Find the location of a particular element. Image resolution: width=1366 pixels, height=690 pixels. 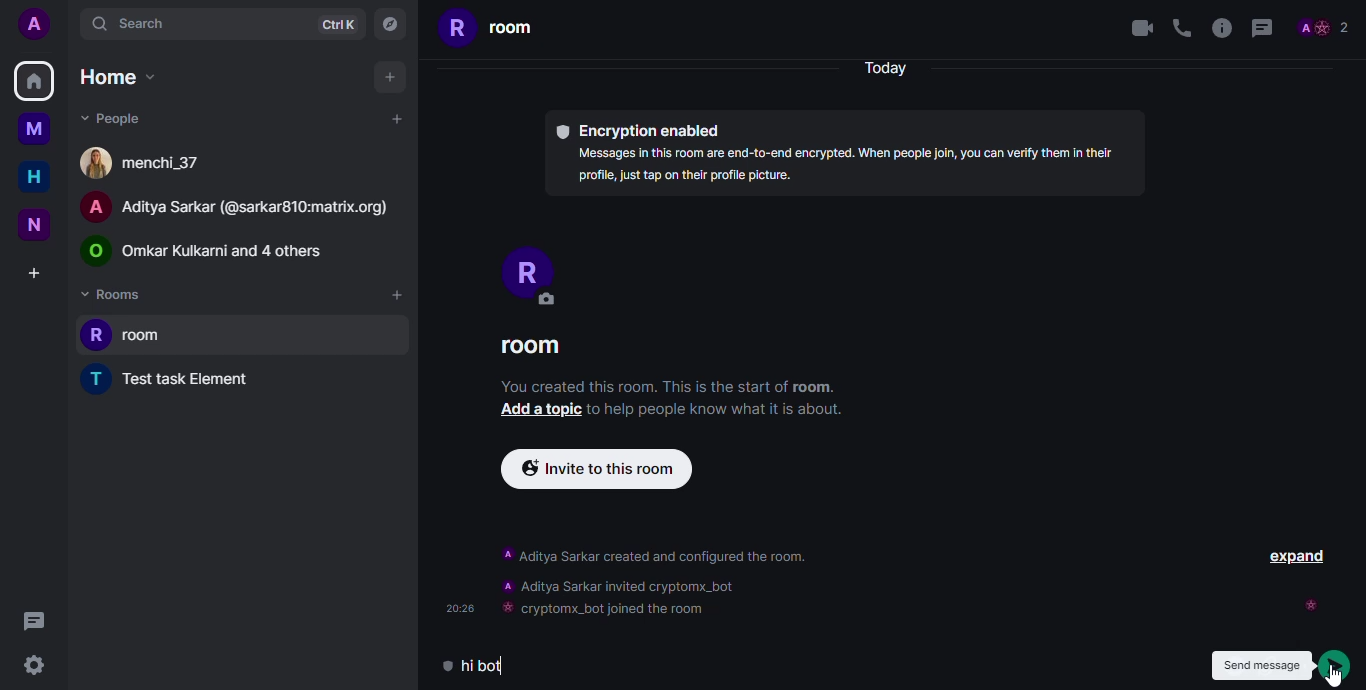

test task element is located at coordinates (183, 378).